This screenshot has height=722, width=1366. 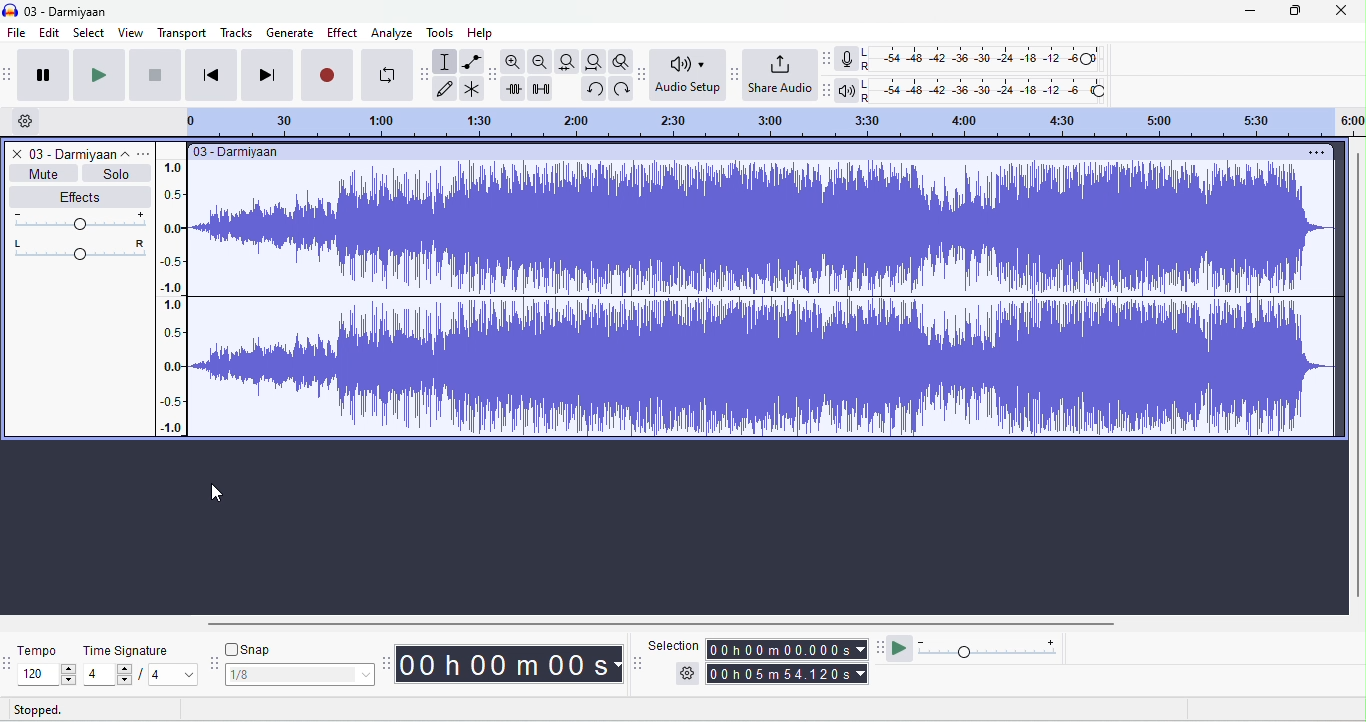 What do you see at coordinates (147, 154) in the screenshot?
I see `options` at bounding box center [147, 154].